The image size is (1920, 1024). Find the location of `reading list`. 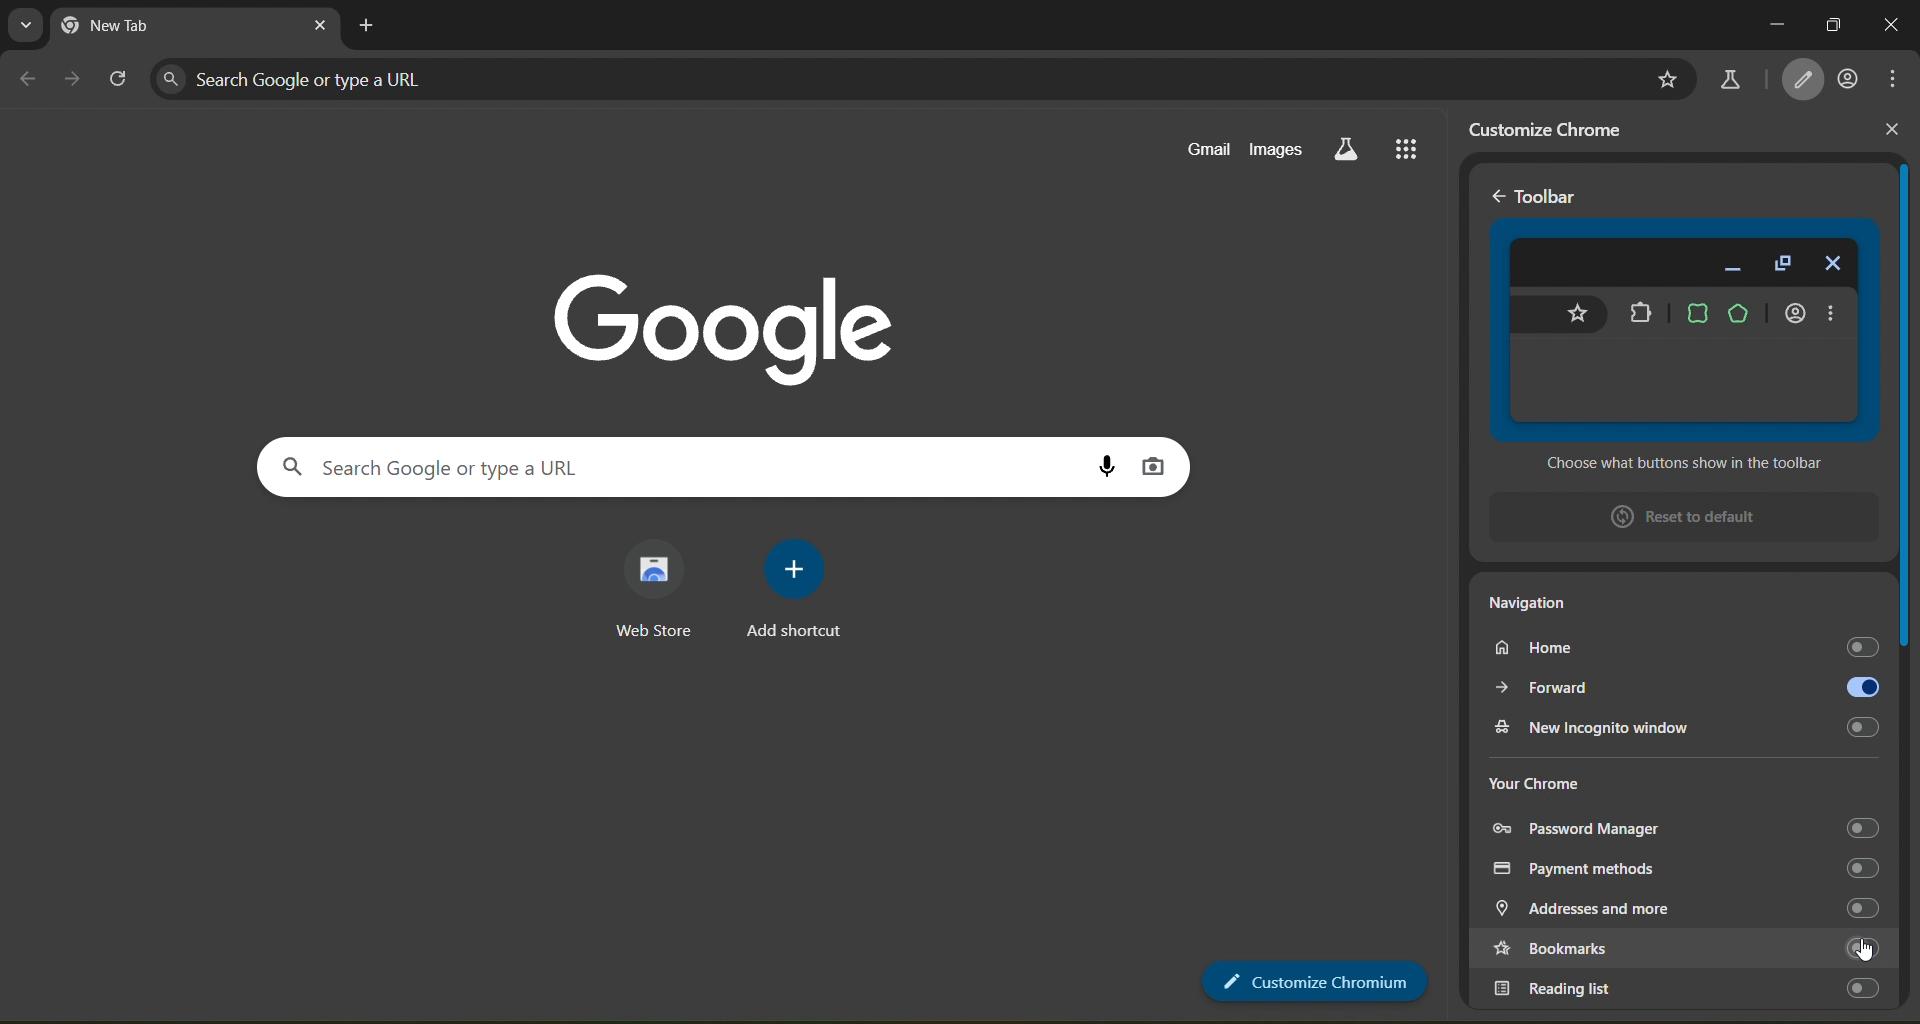

reading list is located at coordinates (1687, 986).